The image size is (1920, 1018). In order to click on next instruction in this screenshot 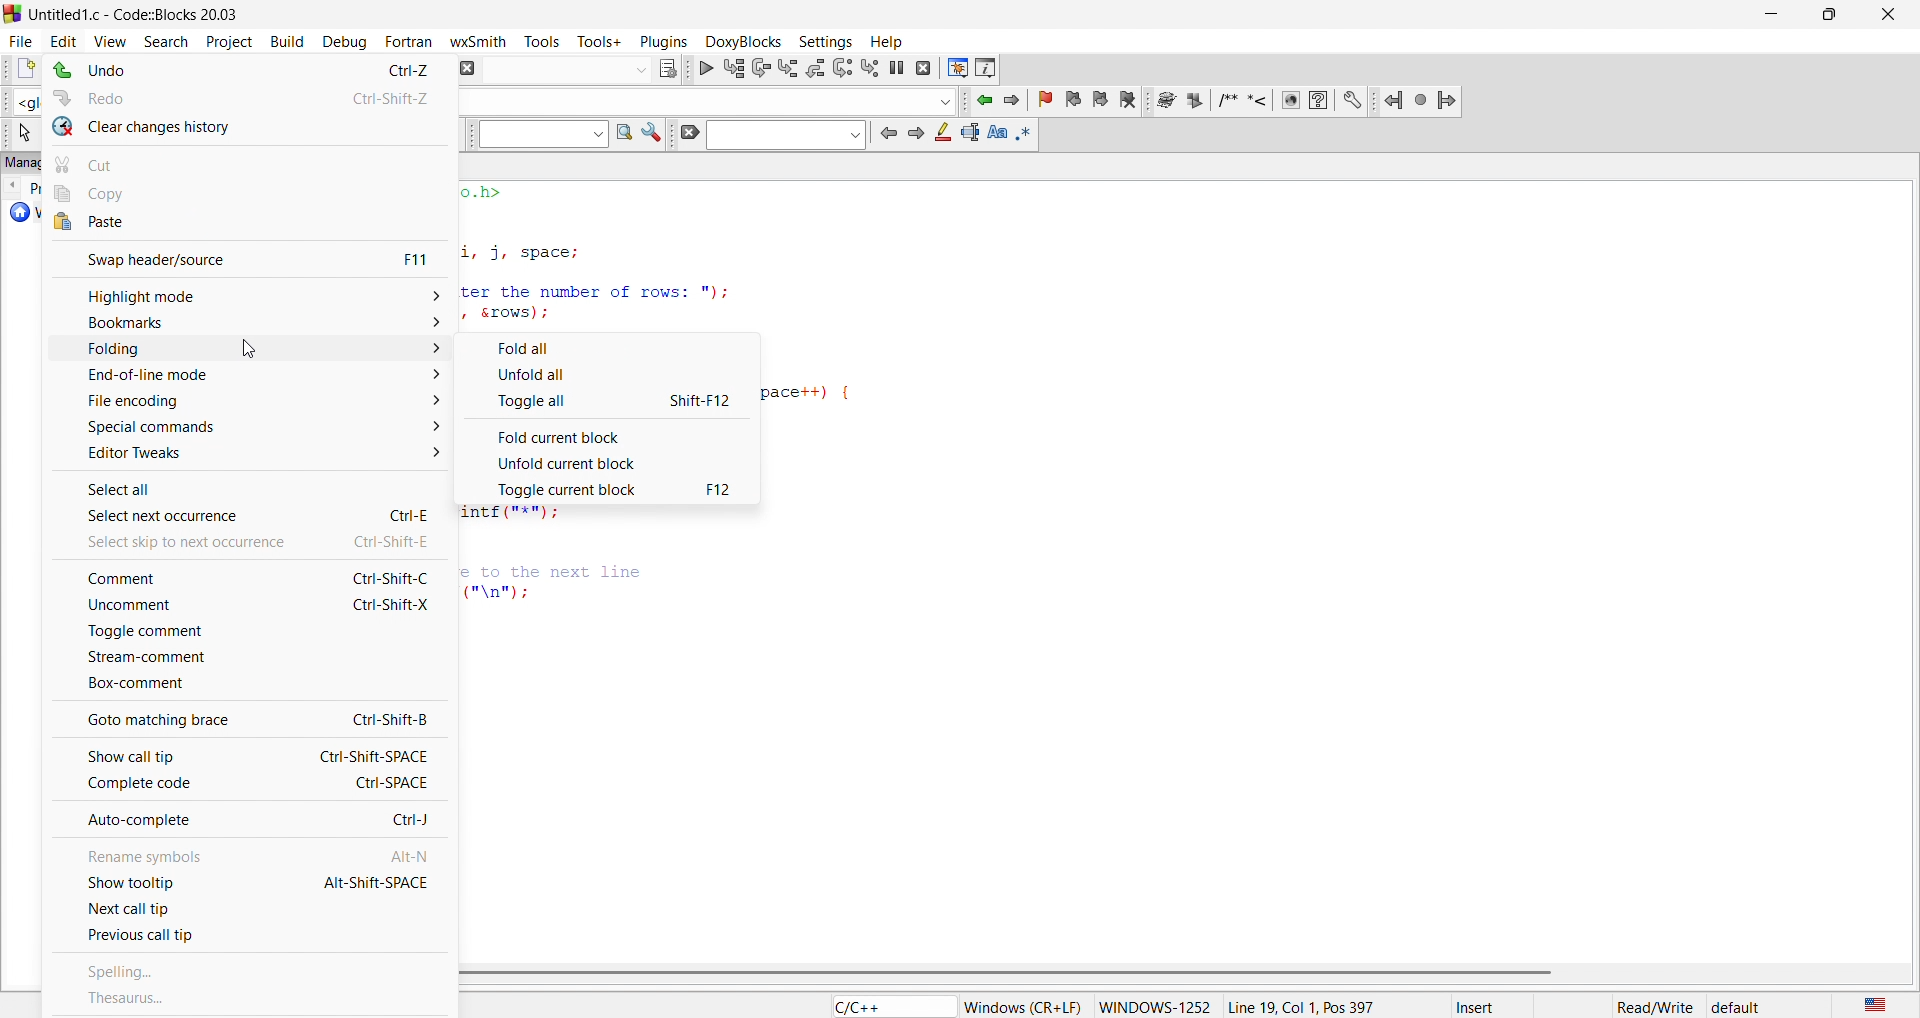, I will do `click(842, 66)`.